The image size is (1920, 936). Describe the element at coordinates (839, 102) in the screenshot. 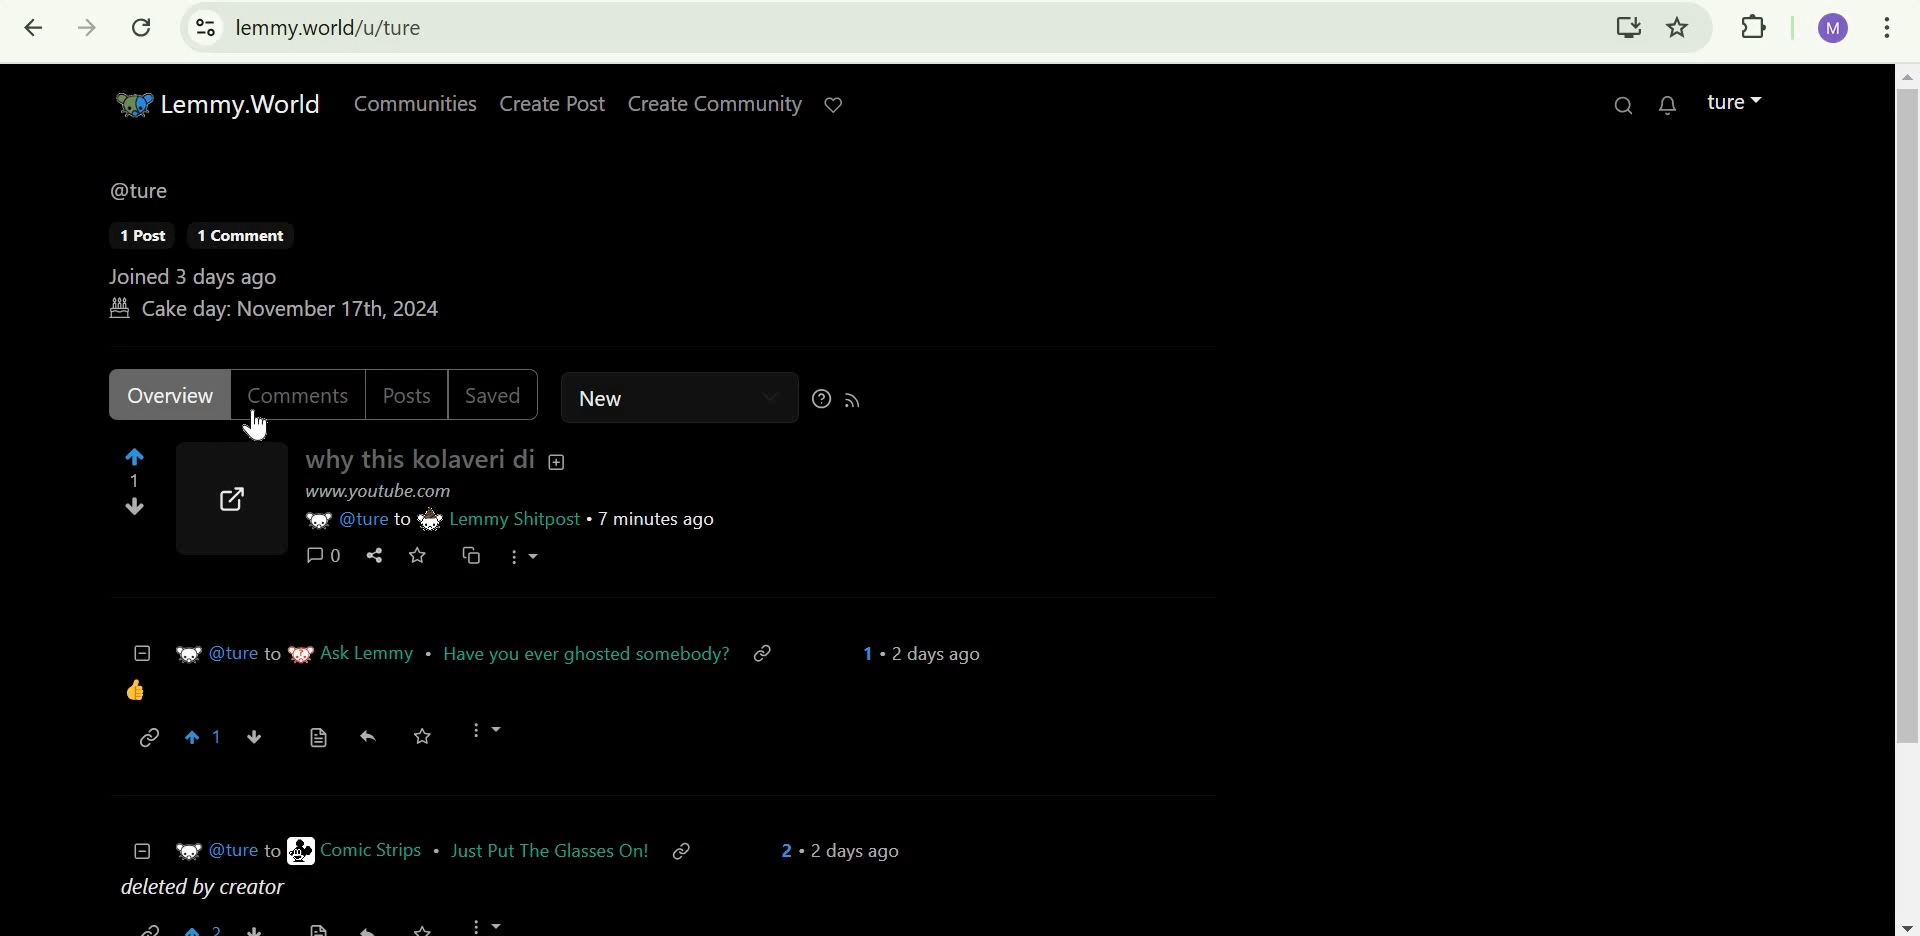

I see `support lemmy` at that location.